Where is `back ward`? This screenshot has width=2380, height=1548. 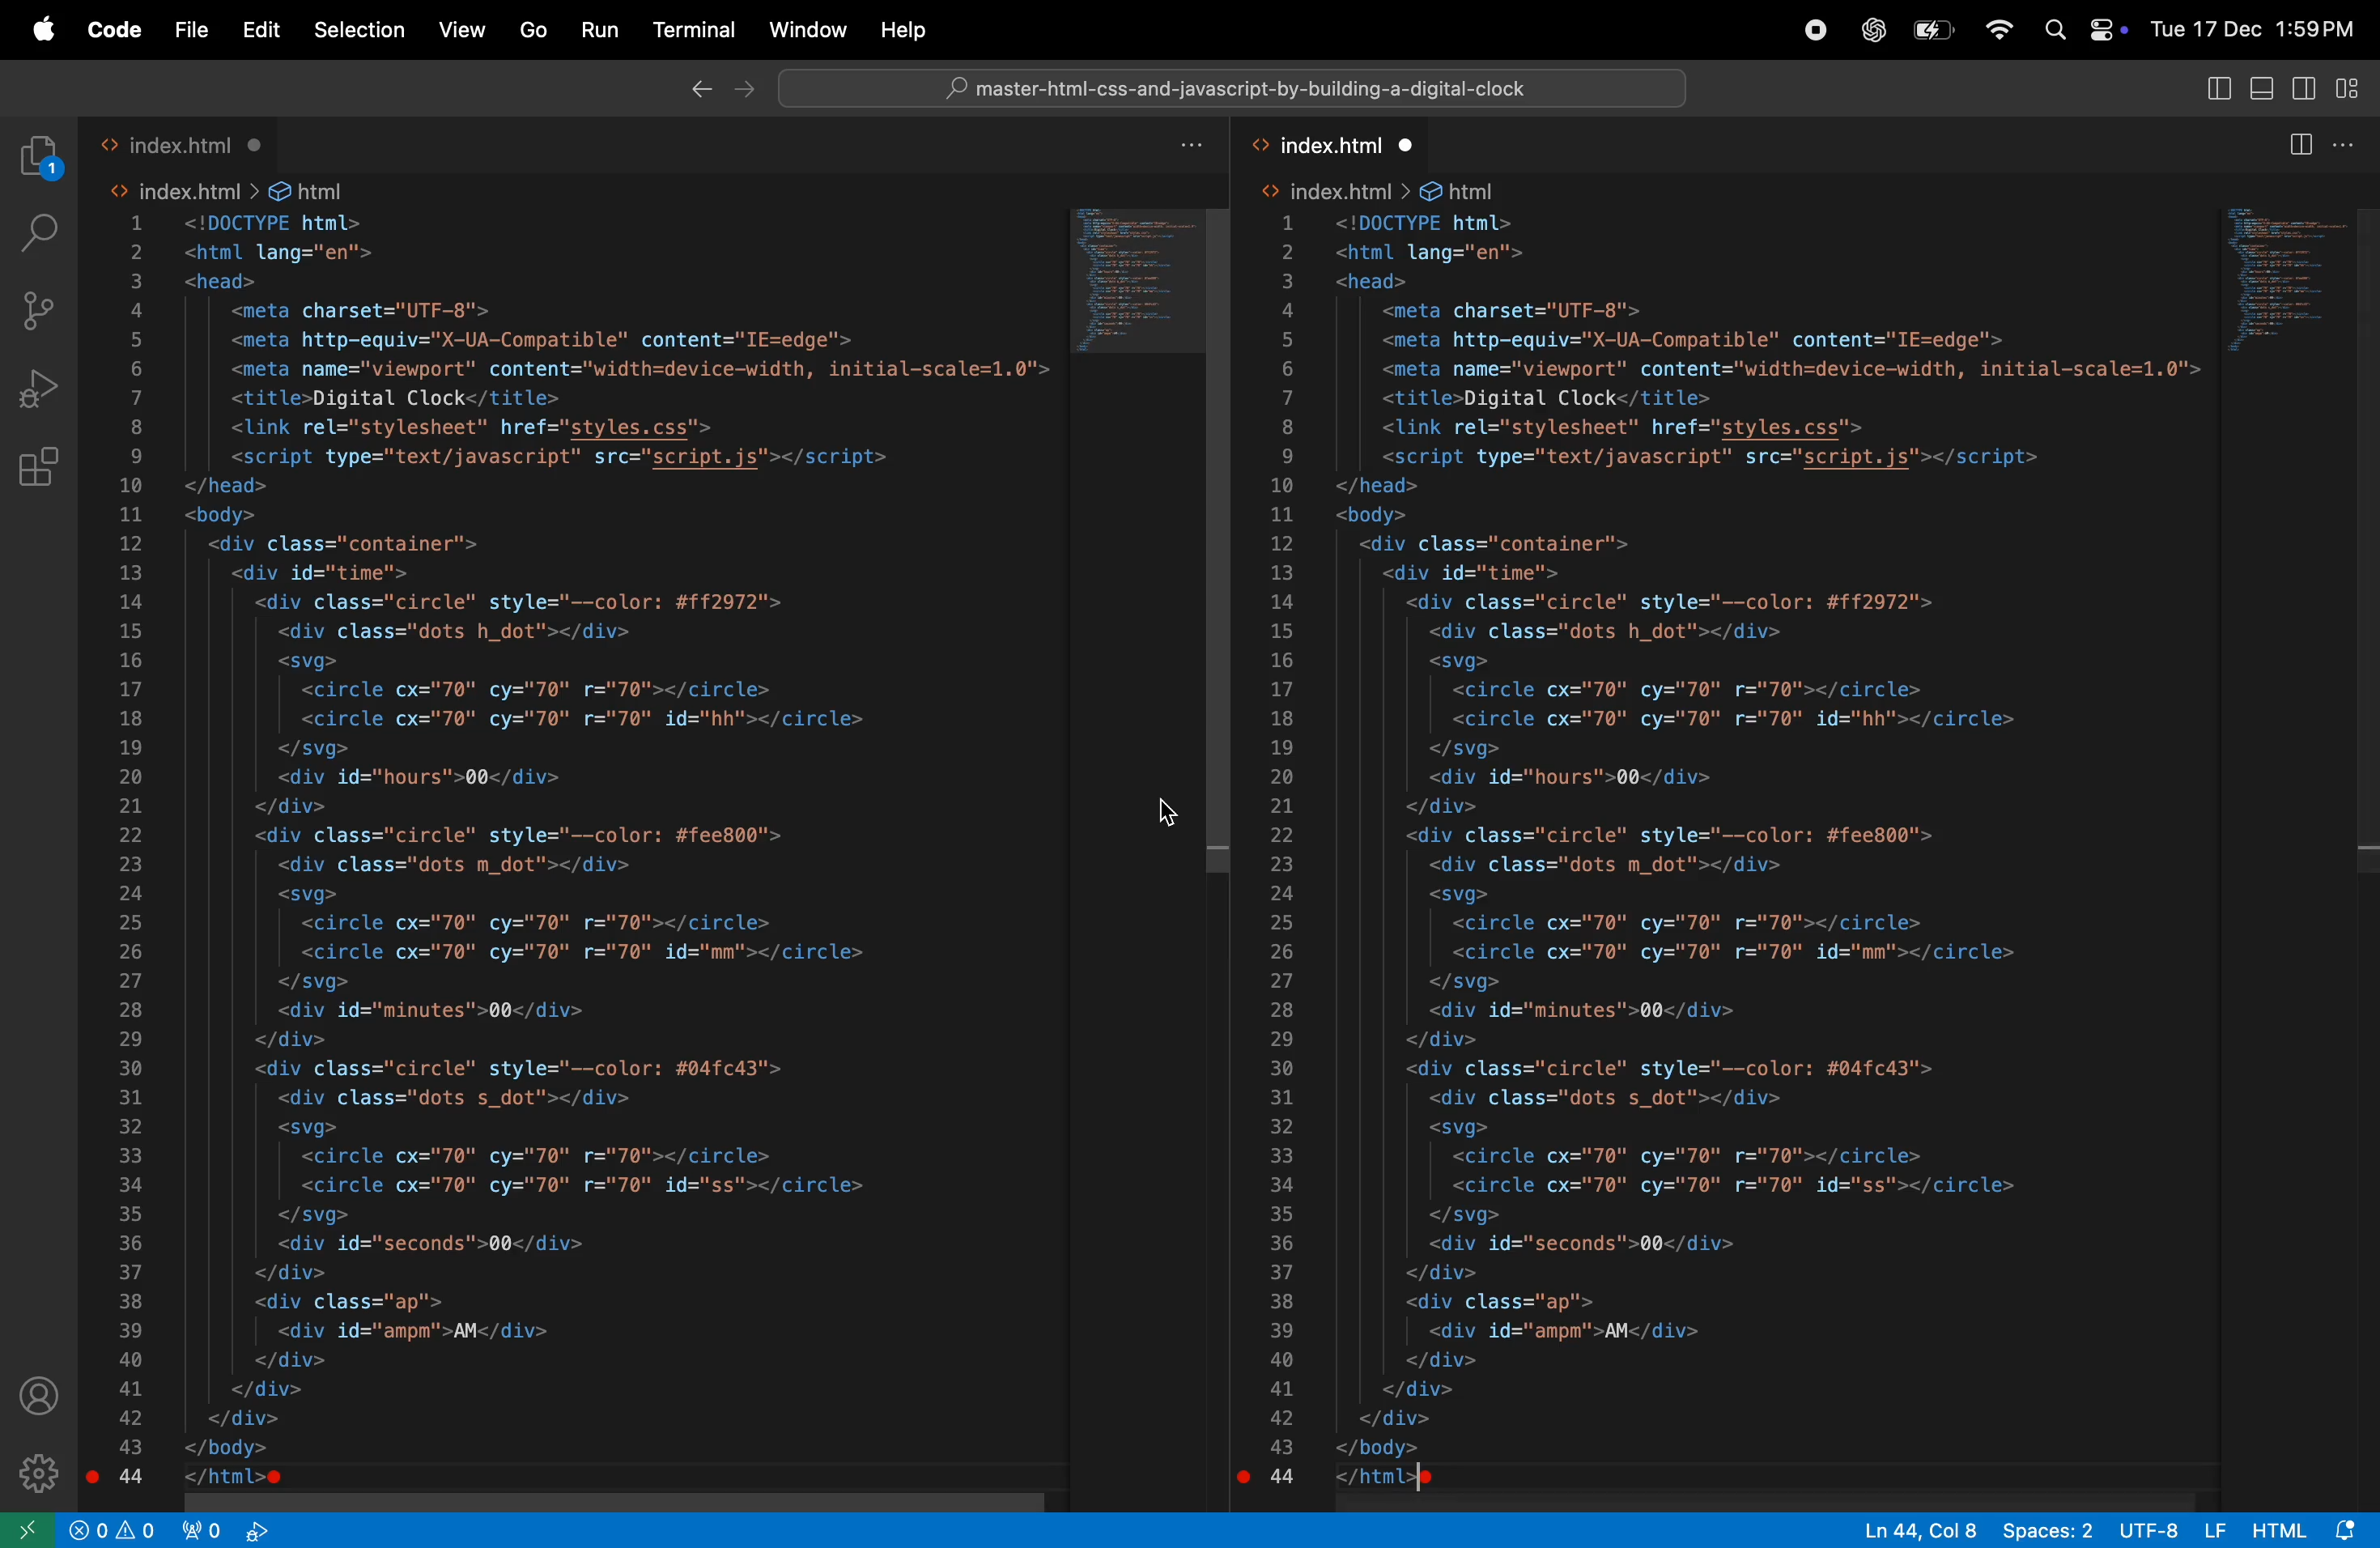 back ward is located at coordinates (700, 93).